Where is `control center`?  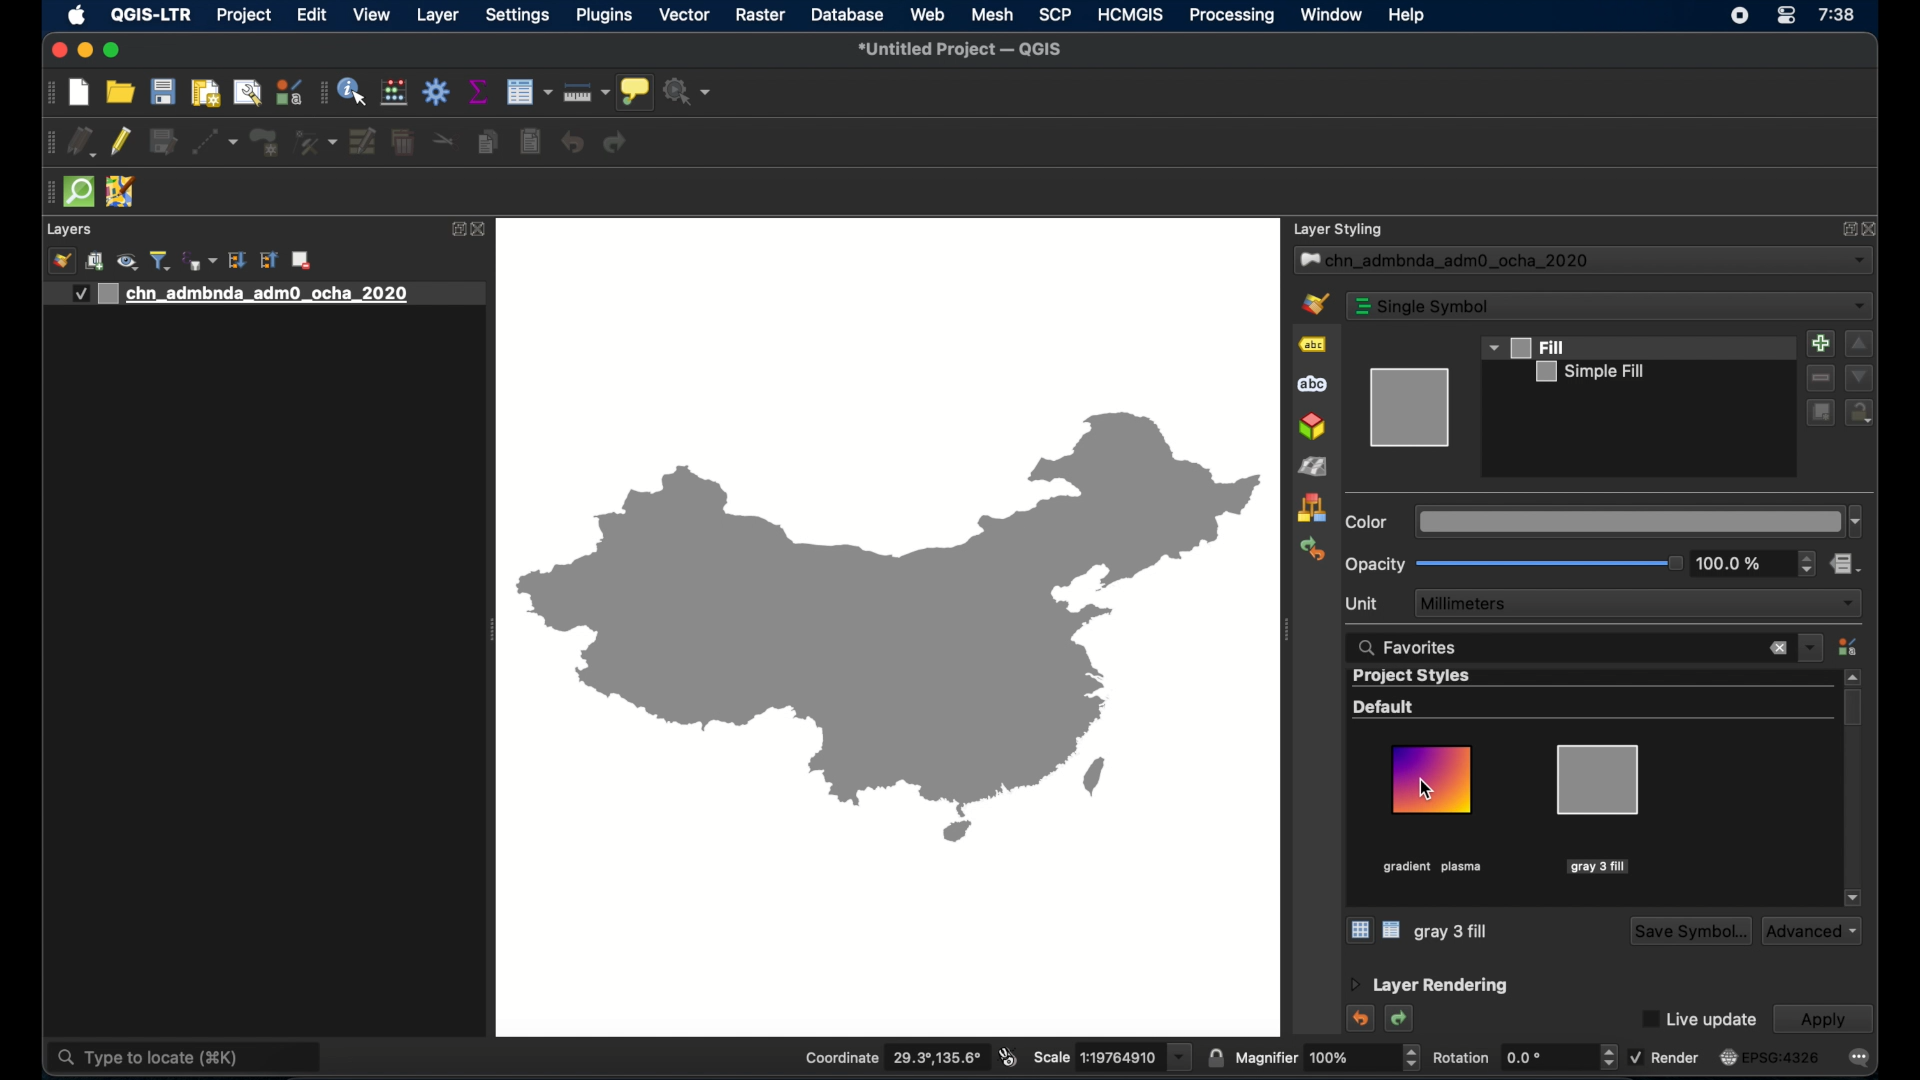 control center is located at coordinates (1787, 16).